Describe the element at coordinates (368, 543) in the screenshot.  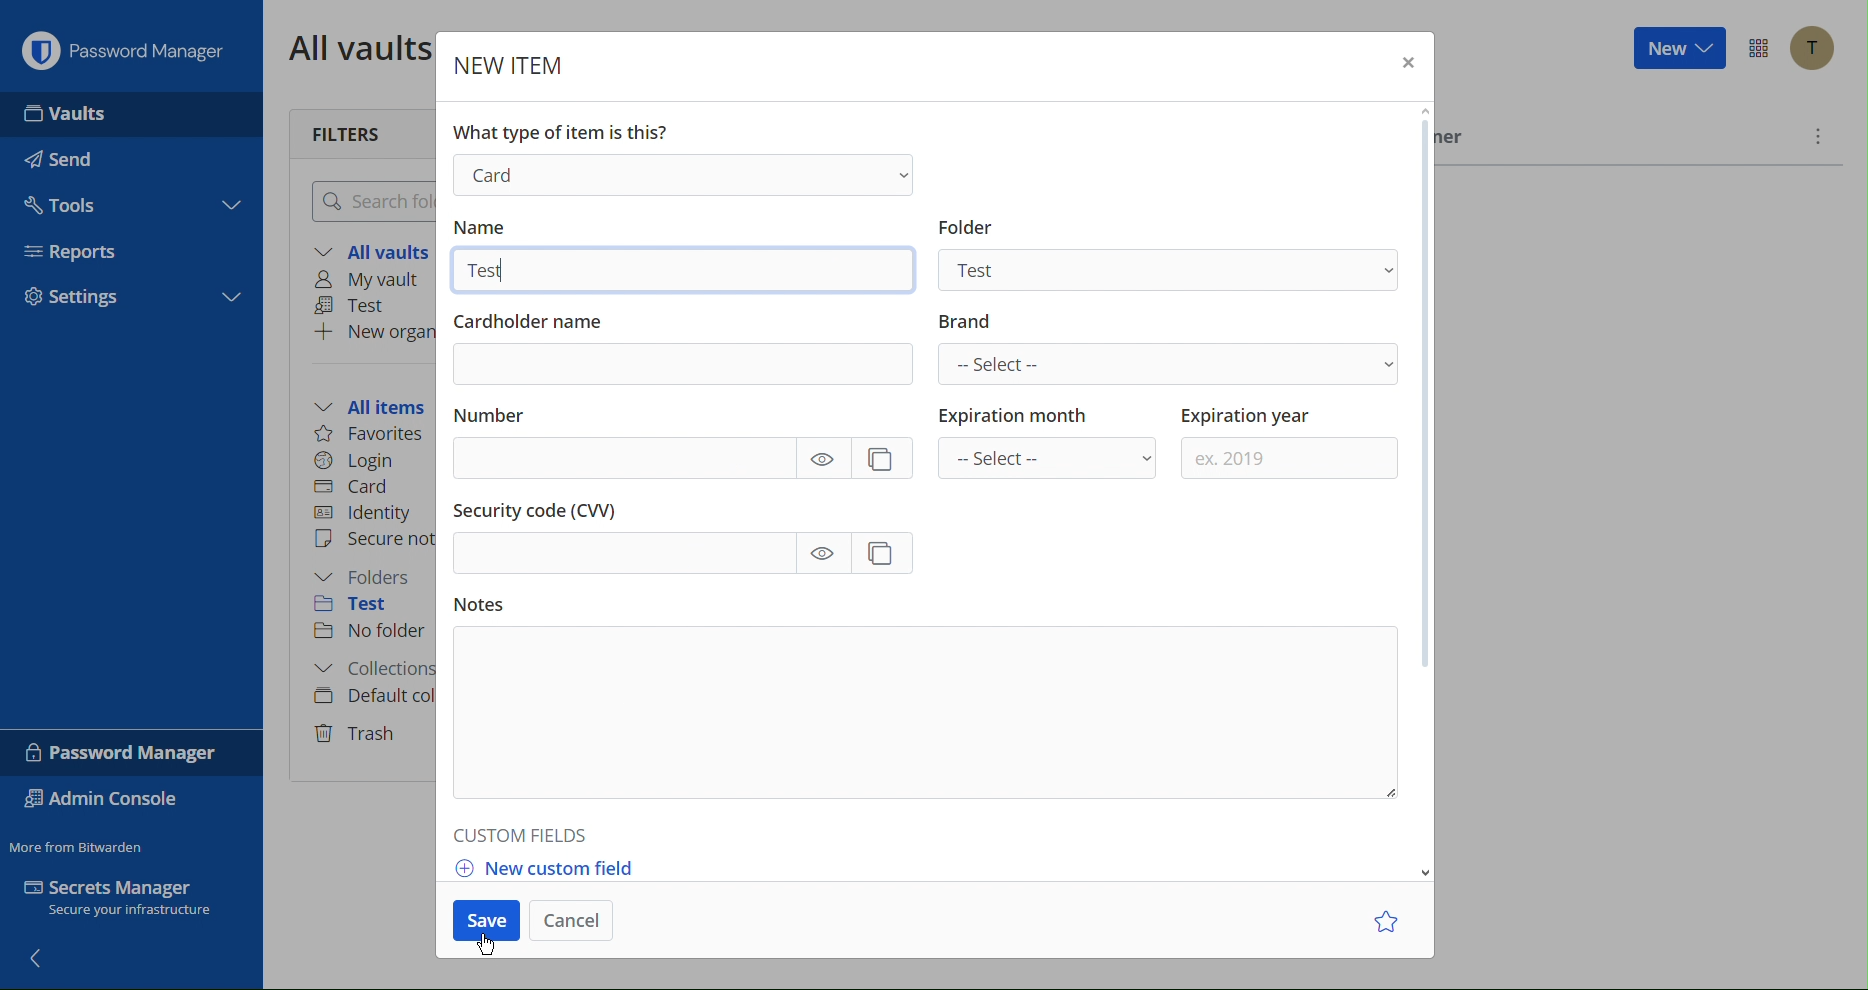
I see `Secure note` at that location.